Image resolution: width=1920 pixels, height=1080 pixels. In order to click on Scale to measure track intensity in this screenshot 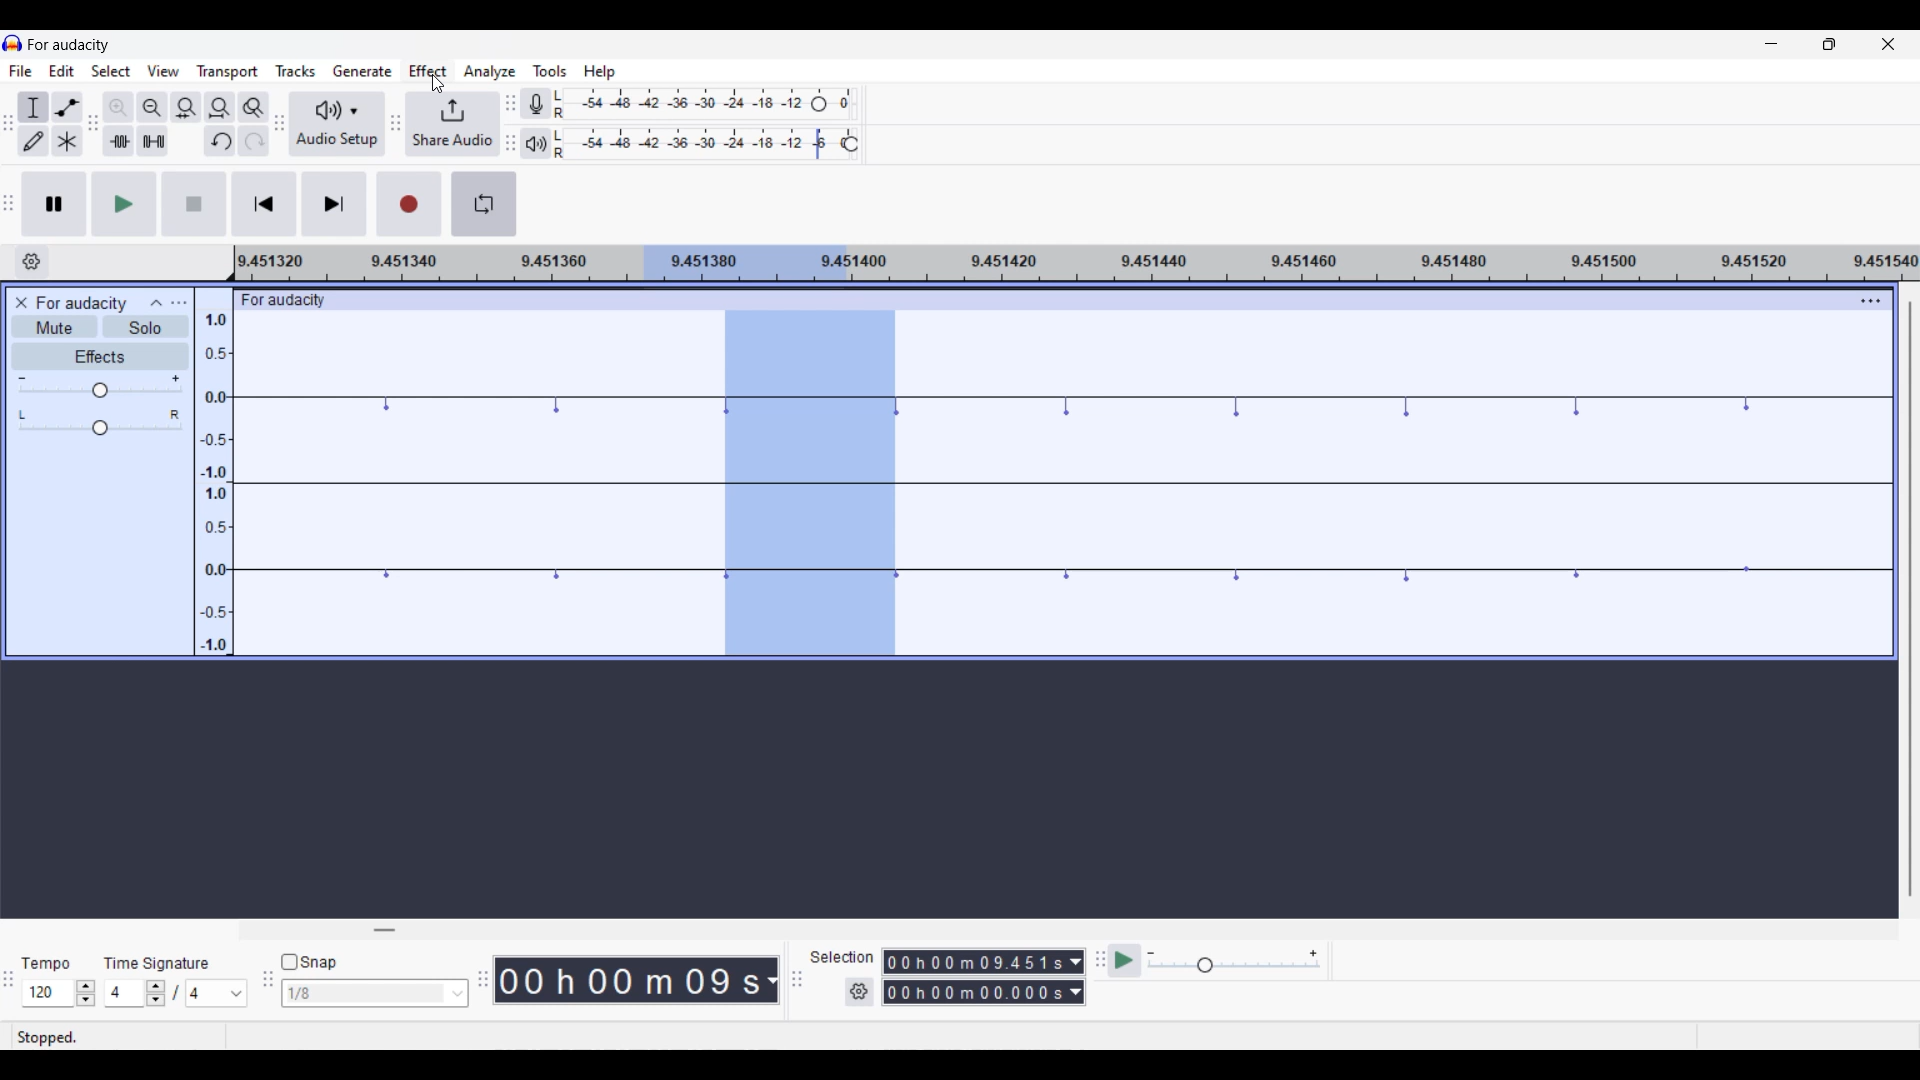, I will do `click(214, 472)`.